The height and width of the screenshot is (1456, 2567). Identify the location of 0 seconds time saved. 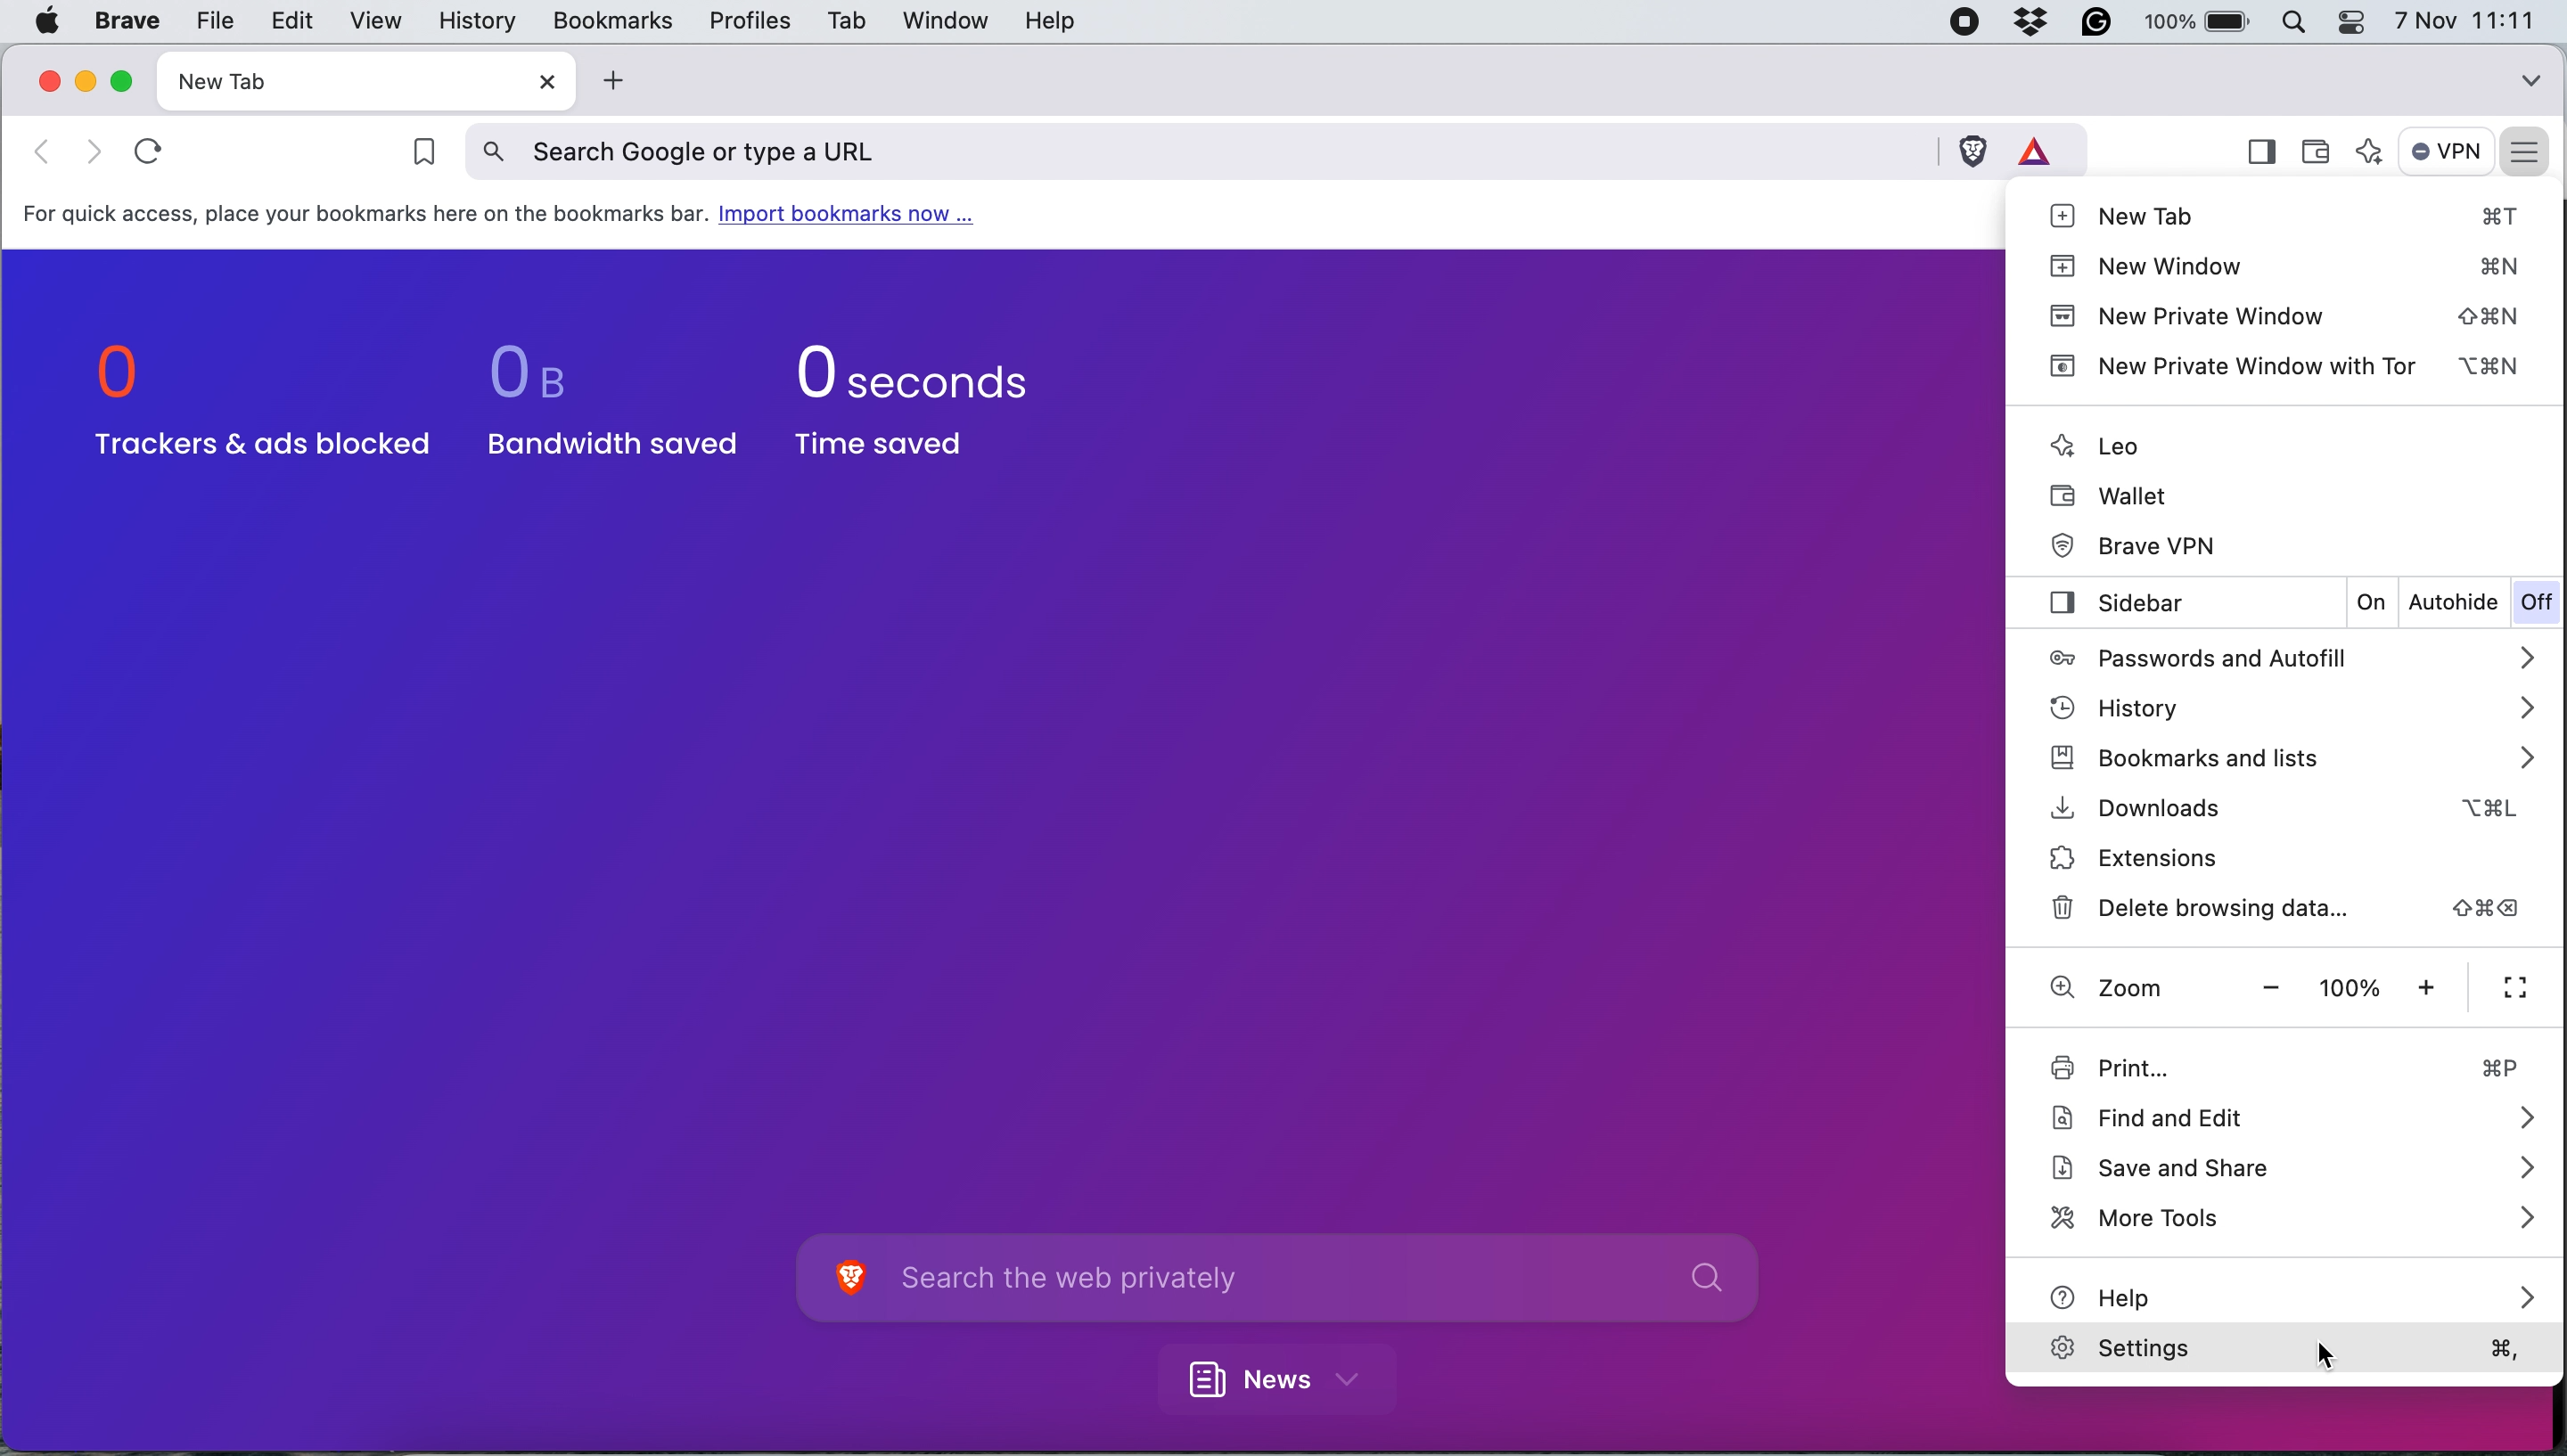
(919, 397).